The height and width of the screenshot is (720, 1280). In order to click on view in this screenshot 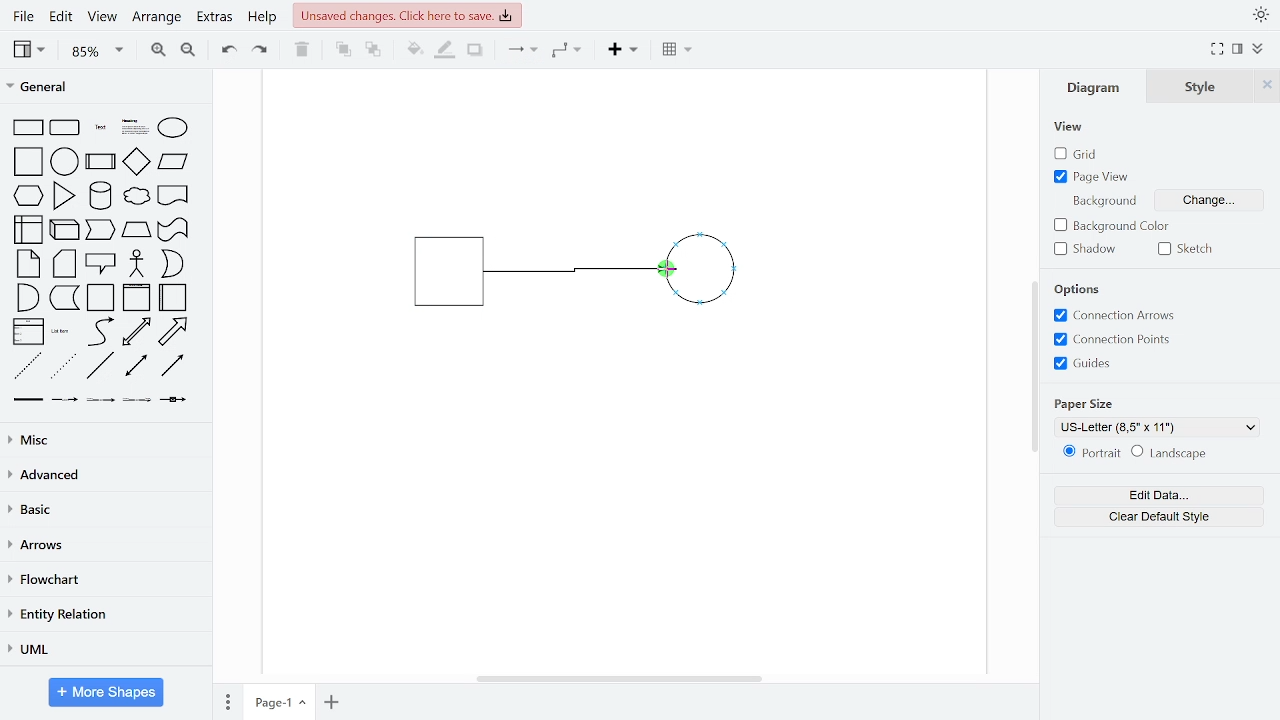, I will do `click(1070, 128)`.